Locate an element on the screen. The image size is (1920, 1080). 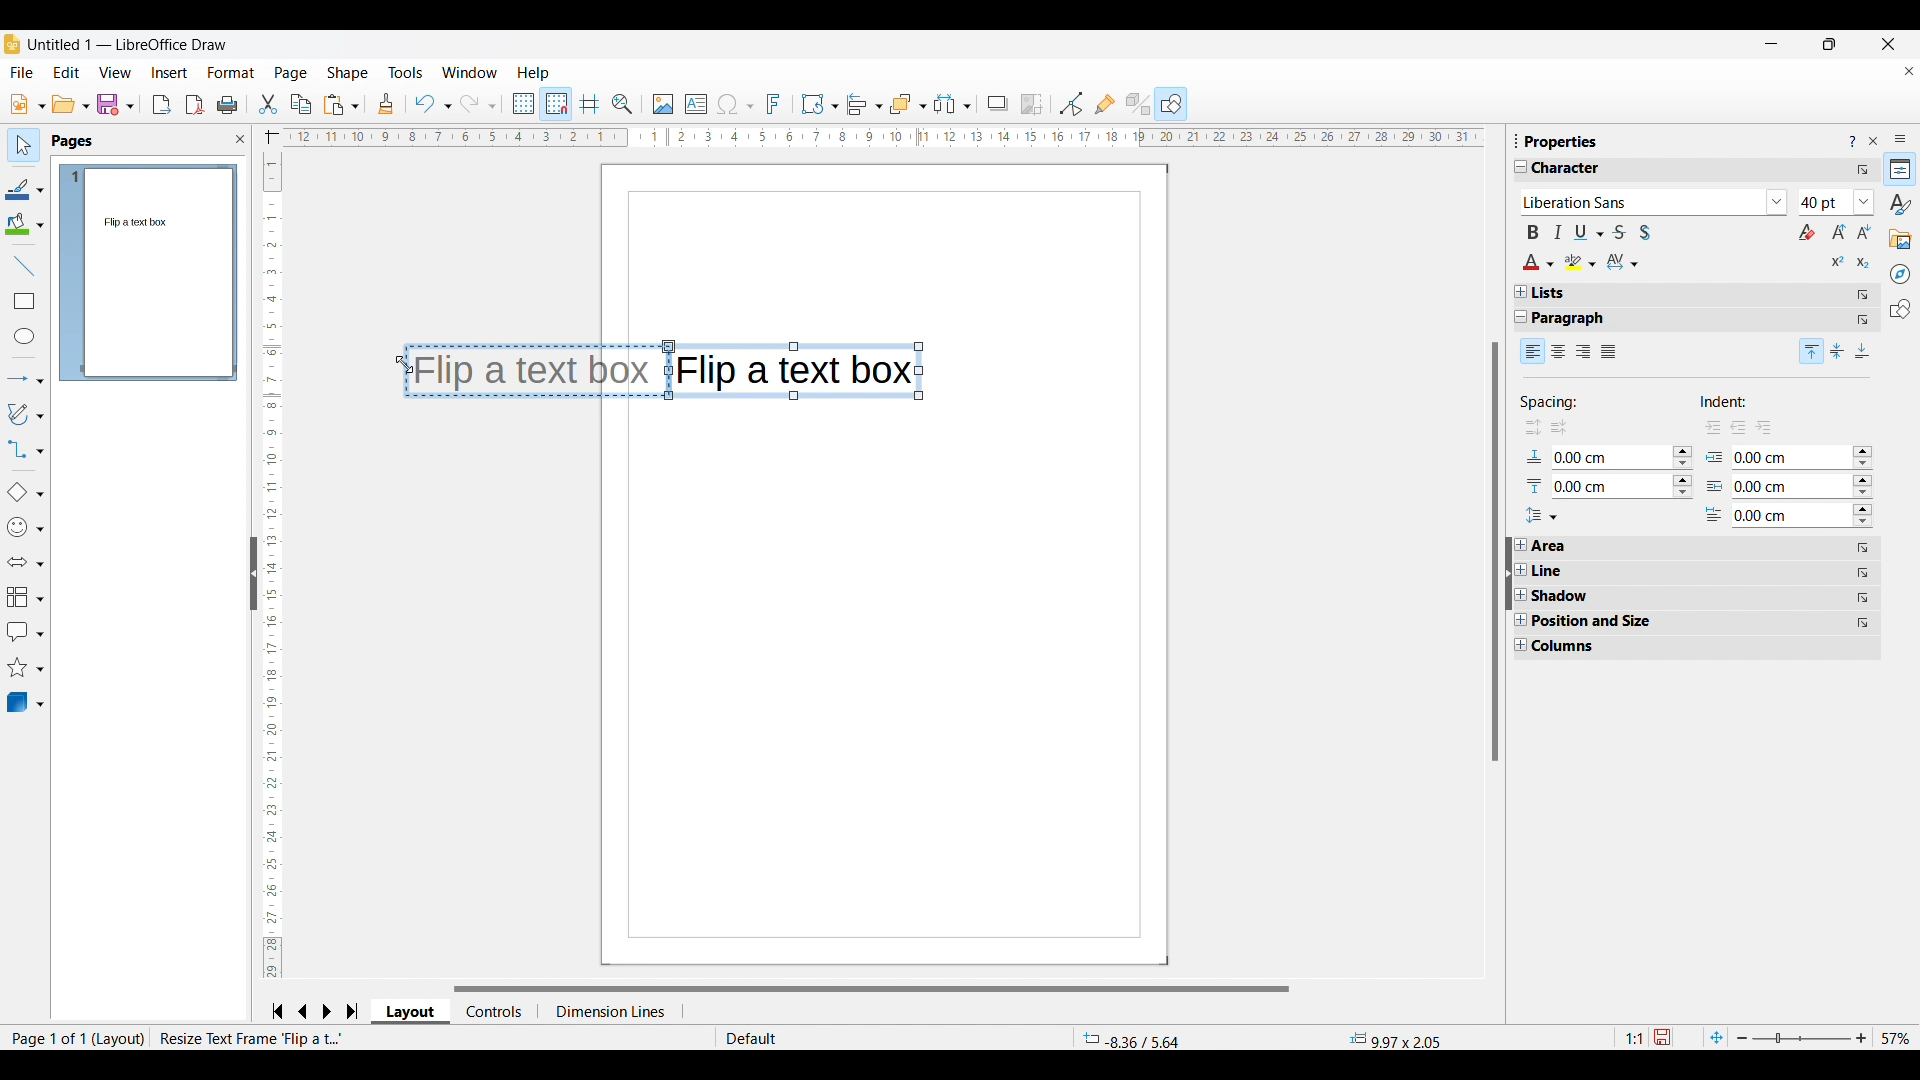
Arrange options is located at coordinates (908, 105).